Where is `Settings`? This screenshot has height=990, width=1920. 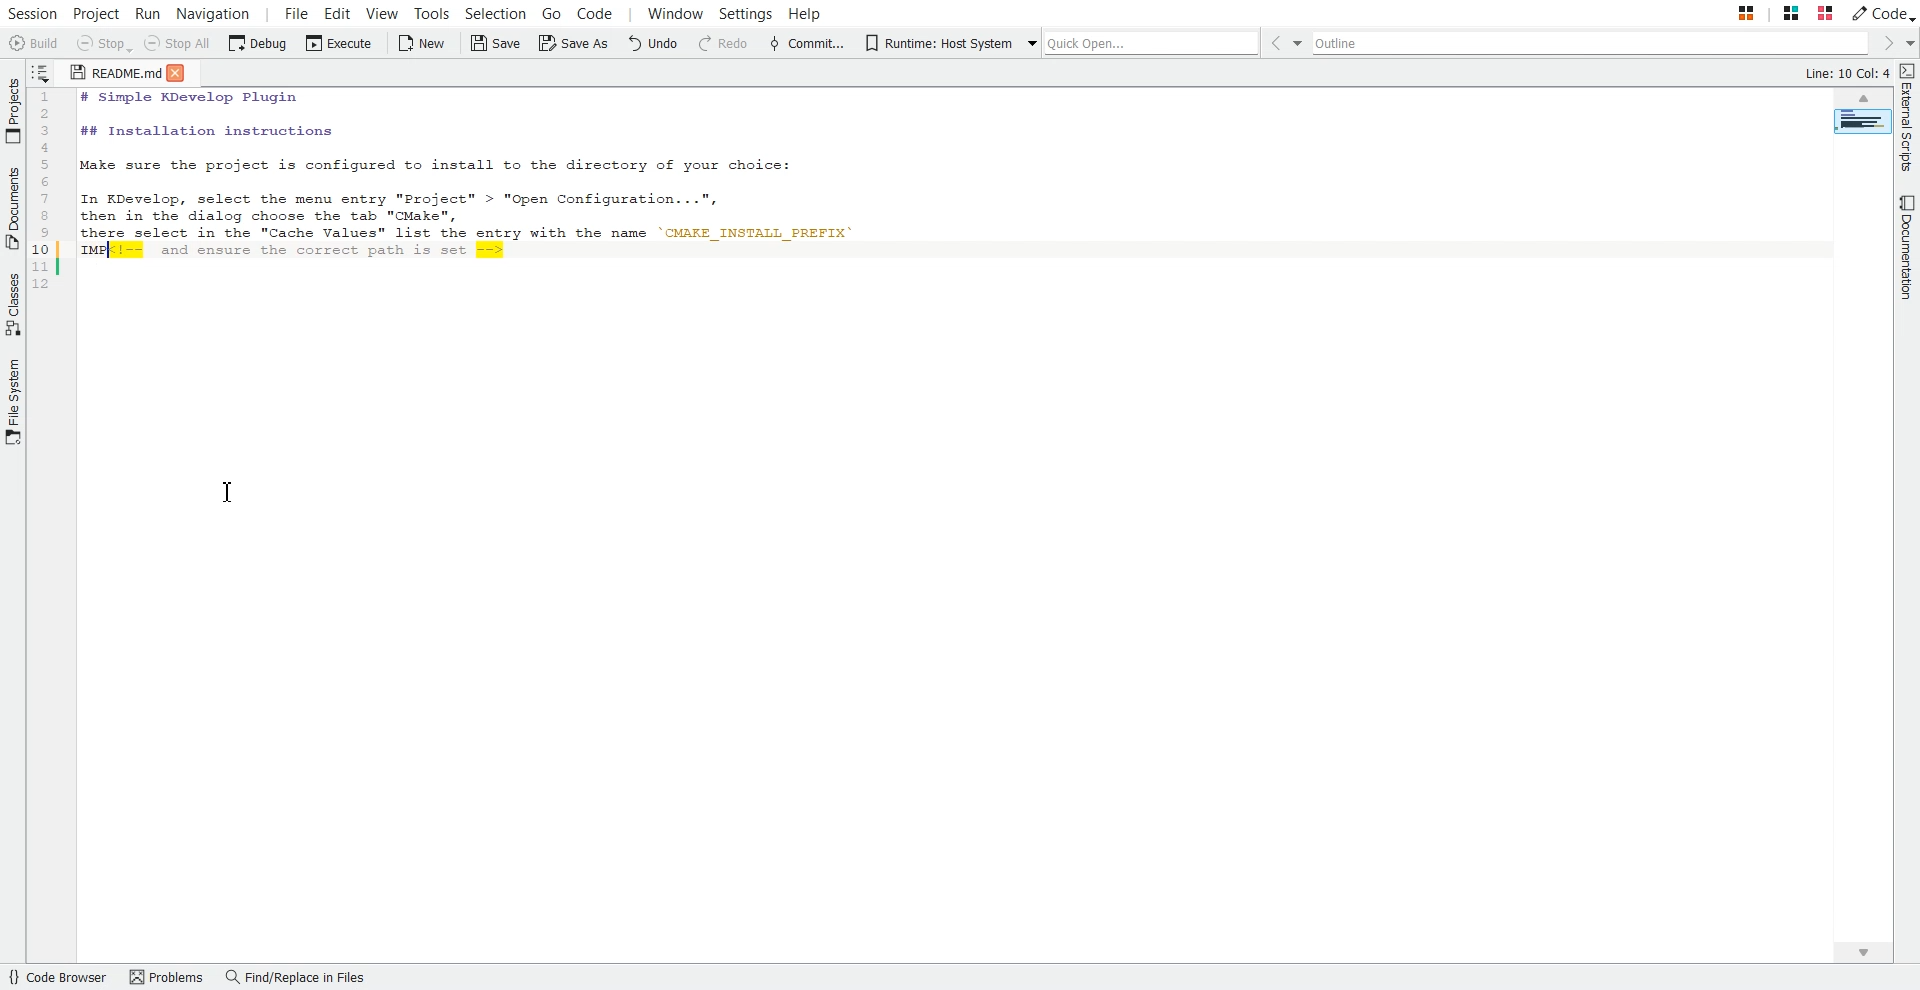 Settings is located at coordinates (747, 12).